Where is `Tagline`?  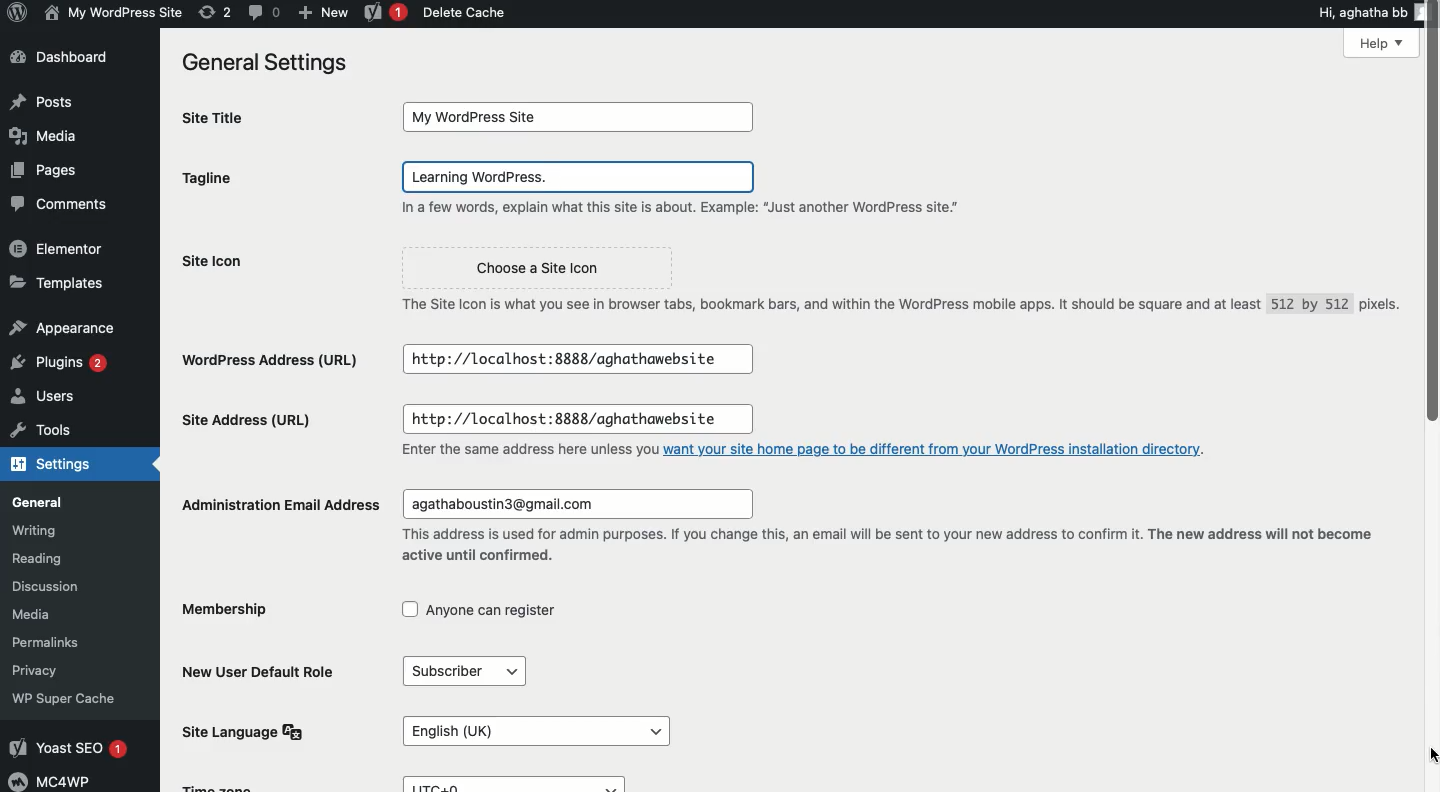 Tagline is located at coordinates (260, 182).